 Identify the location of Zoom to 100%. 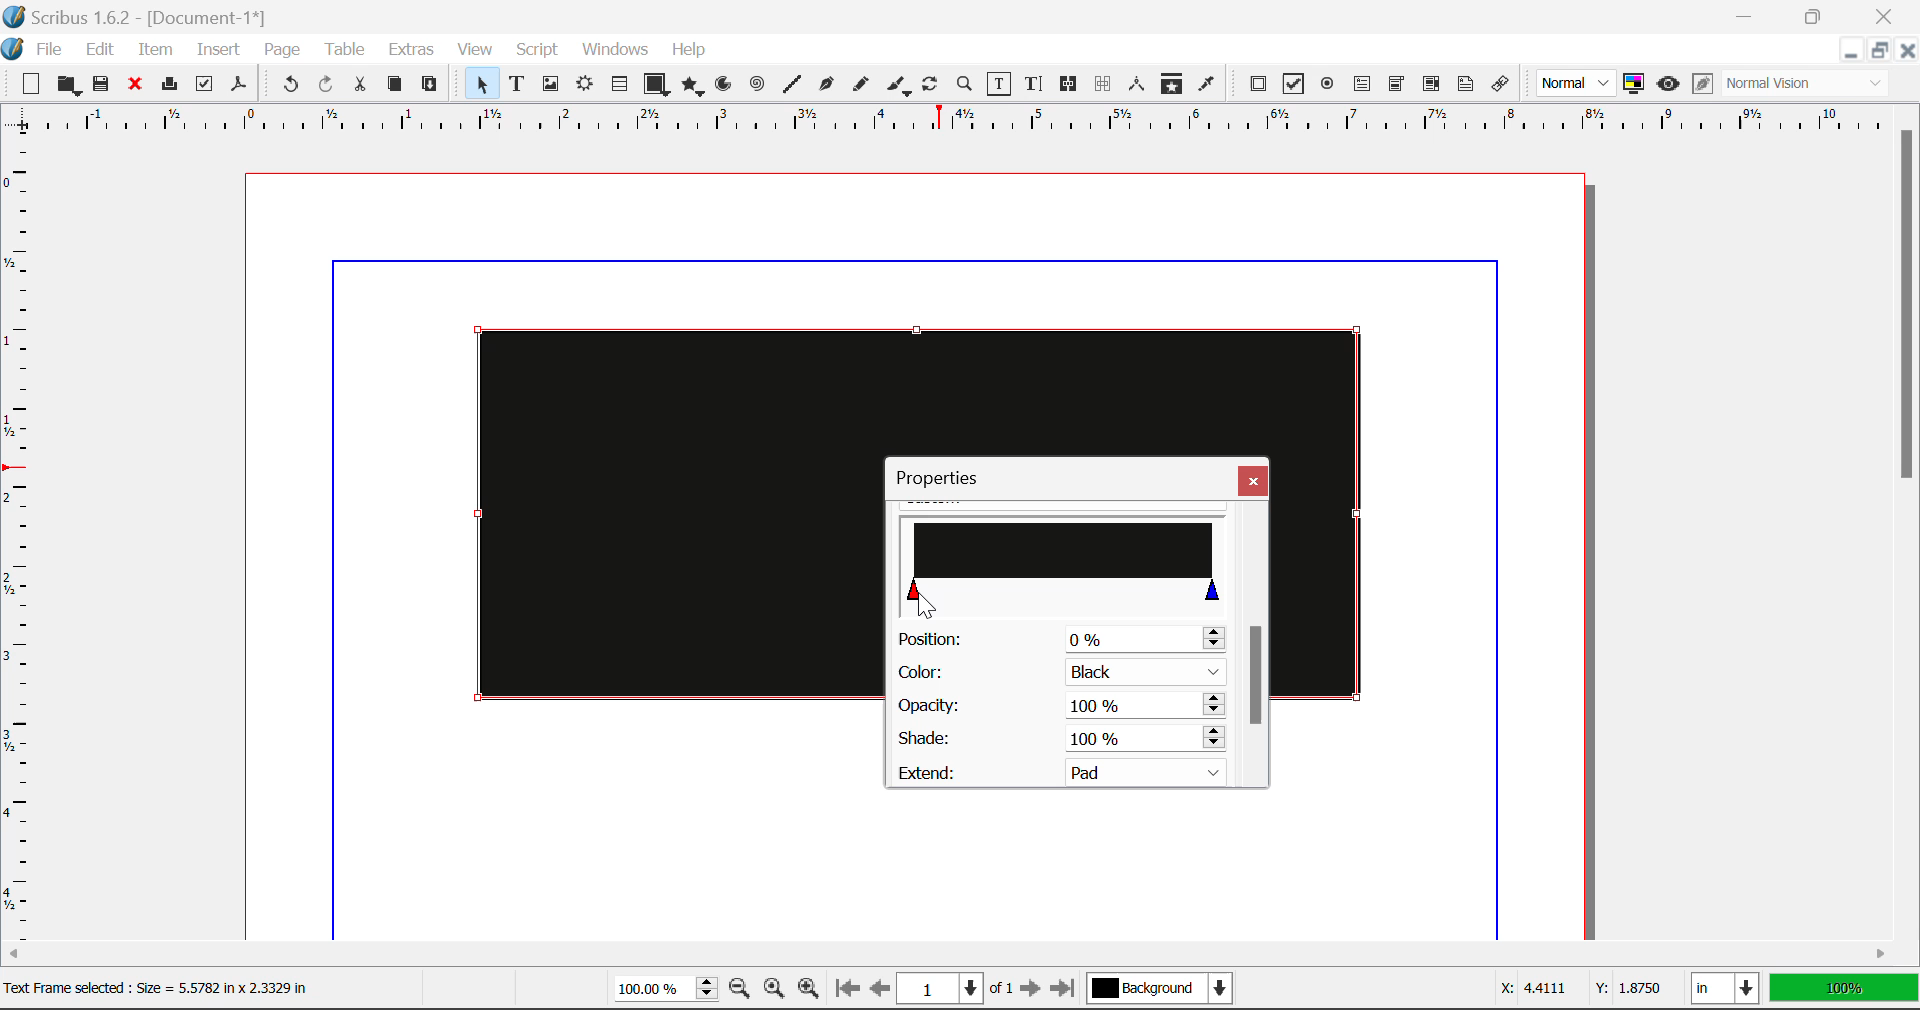
(775, 991).